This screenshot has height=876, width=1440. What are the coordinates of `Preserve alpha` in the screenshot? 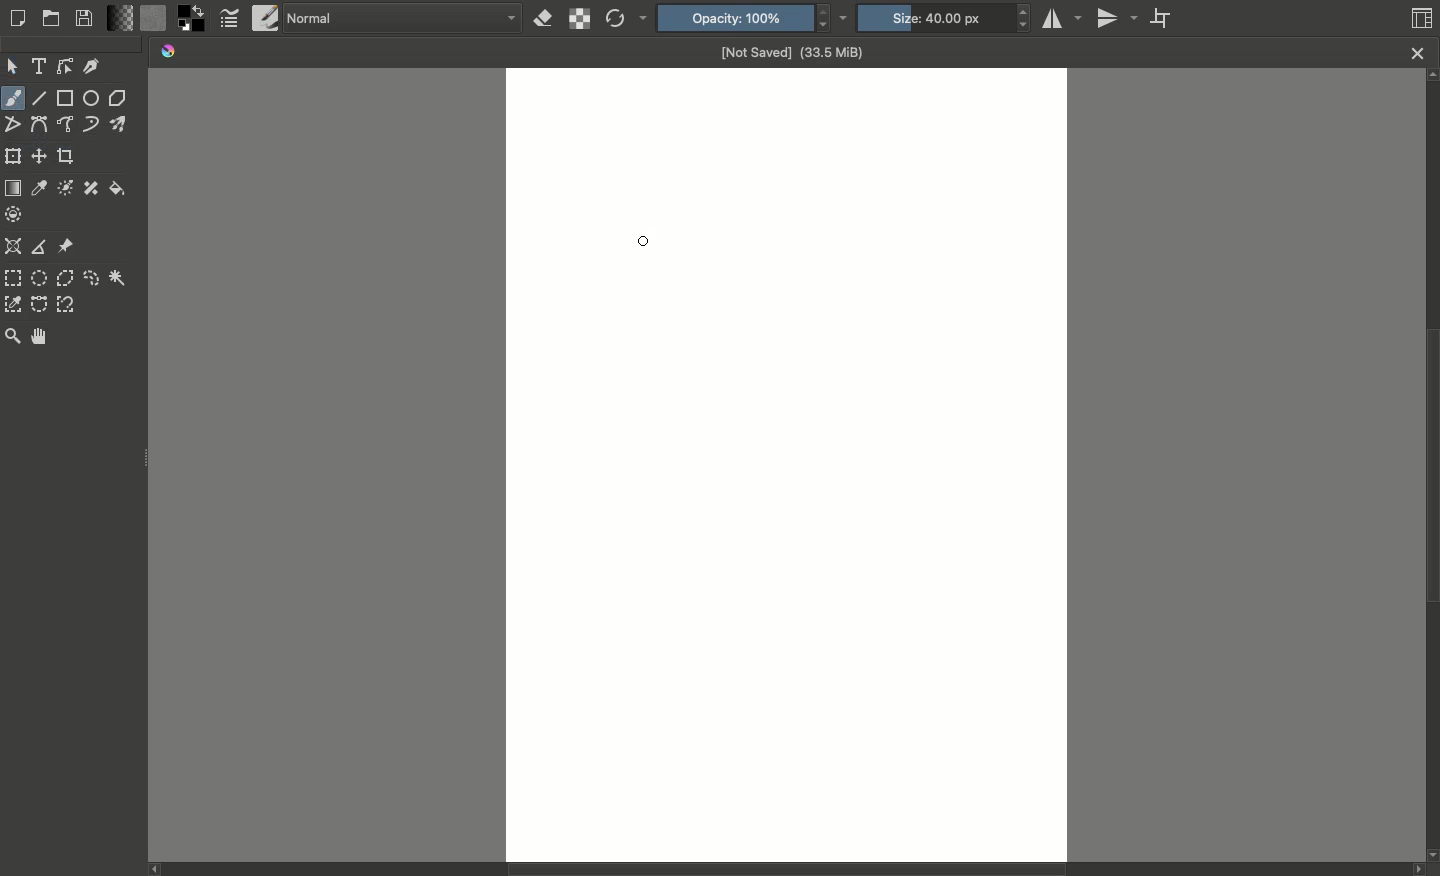 It's located at (578, 19).